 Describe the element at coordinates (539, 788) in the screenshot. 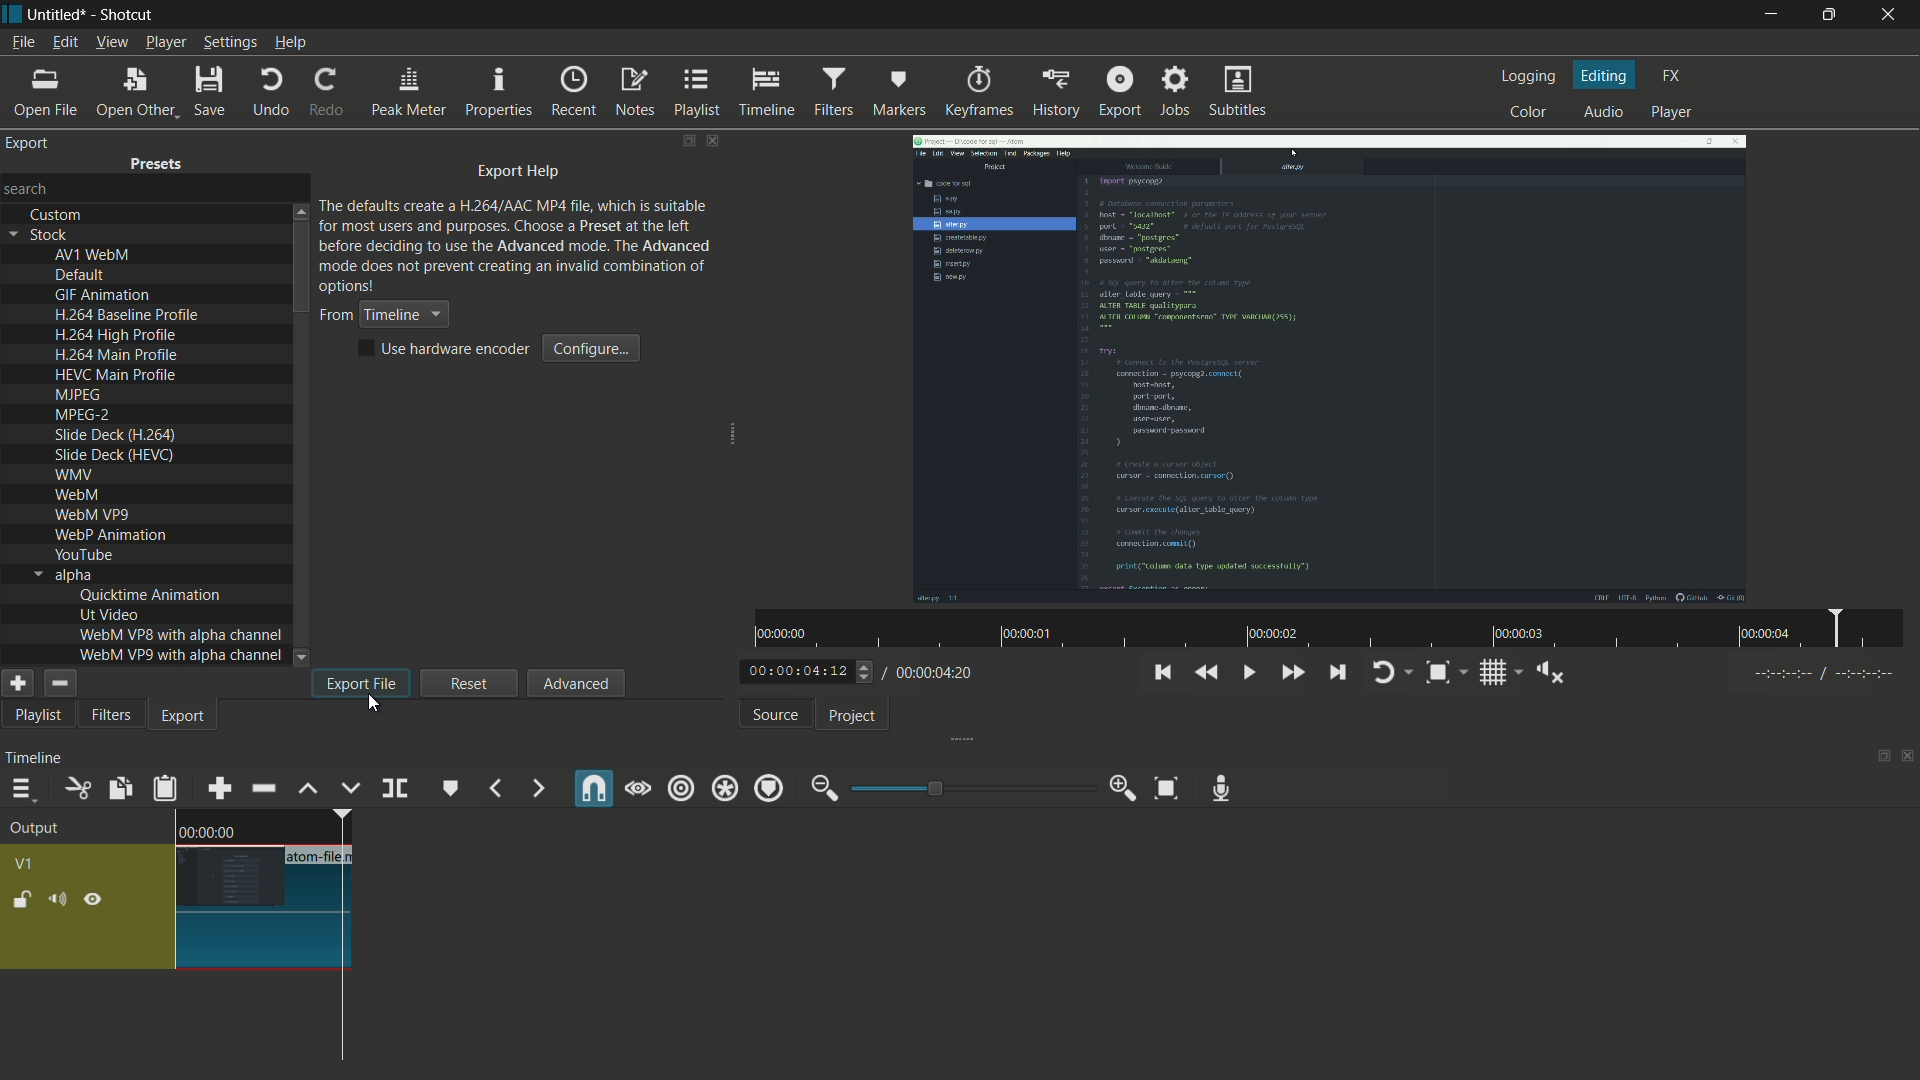

I see `next marker` at that location.